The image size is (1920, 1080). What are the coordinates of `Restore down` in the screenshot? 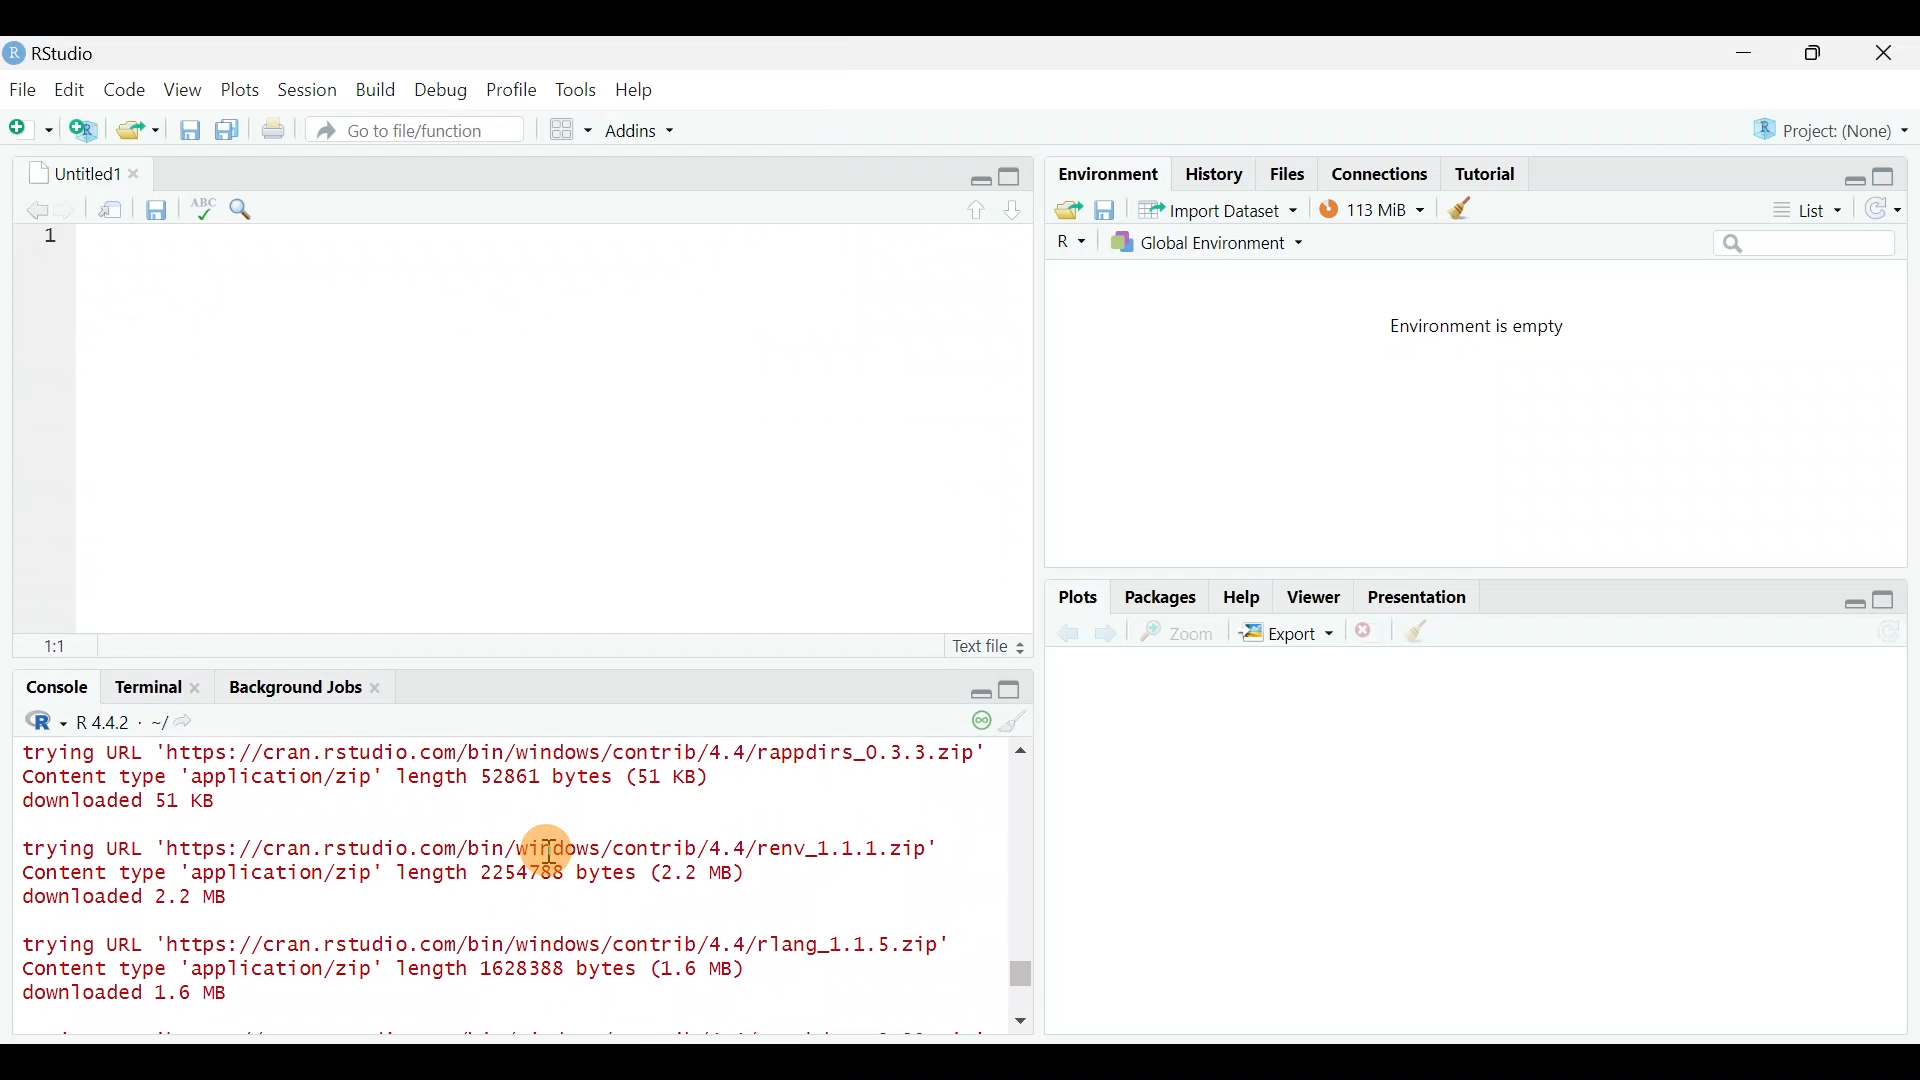 It's located at (1844, 600).